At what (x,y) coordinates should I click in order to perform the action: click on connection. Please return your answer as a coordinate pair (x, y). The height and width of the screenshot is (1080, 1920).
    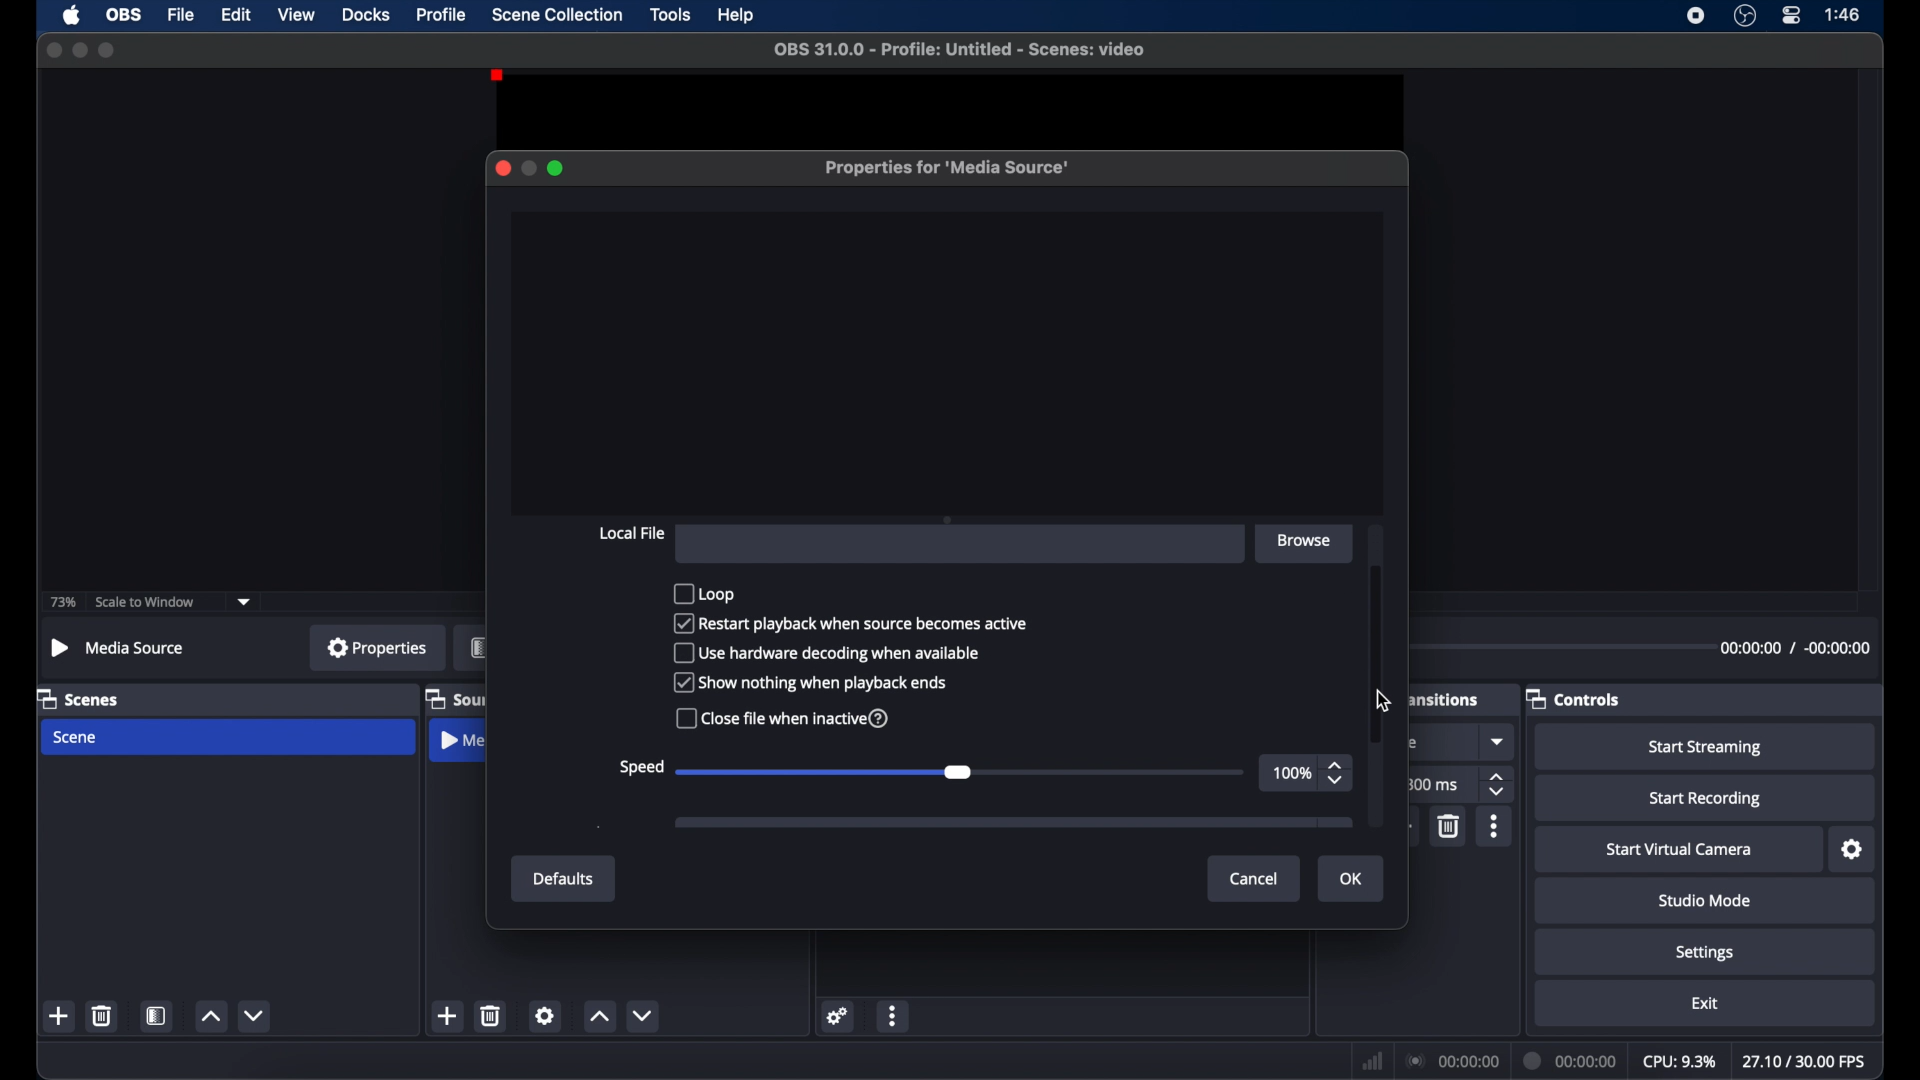
    Looking at the image, I should click on (1452, 1059).